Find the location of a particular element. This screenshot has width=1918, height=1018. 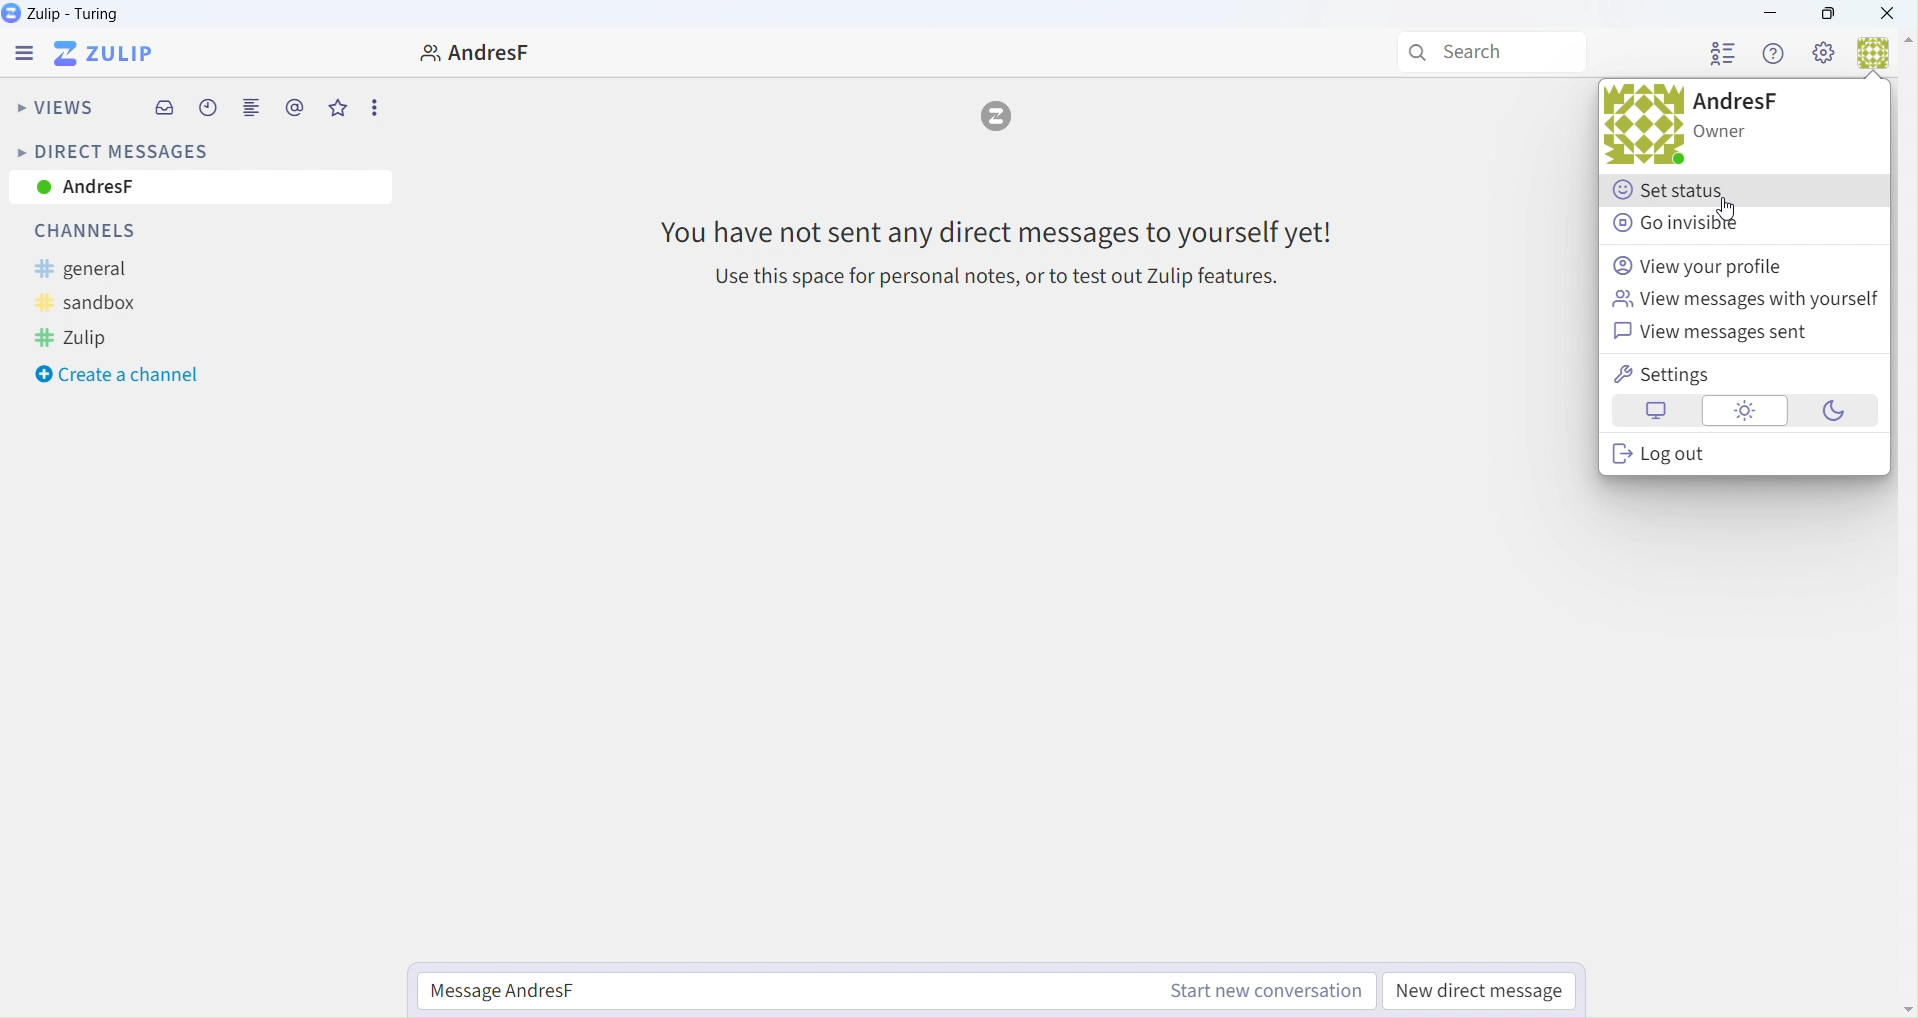

Set Status is located at coordinates (1674, 192).